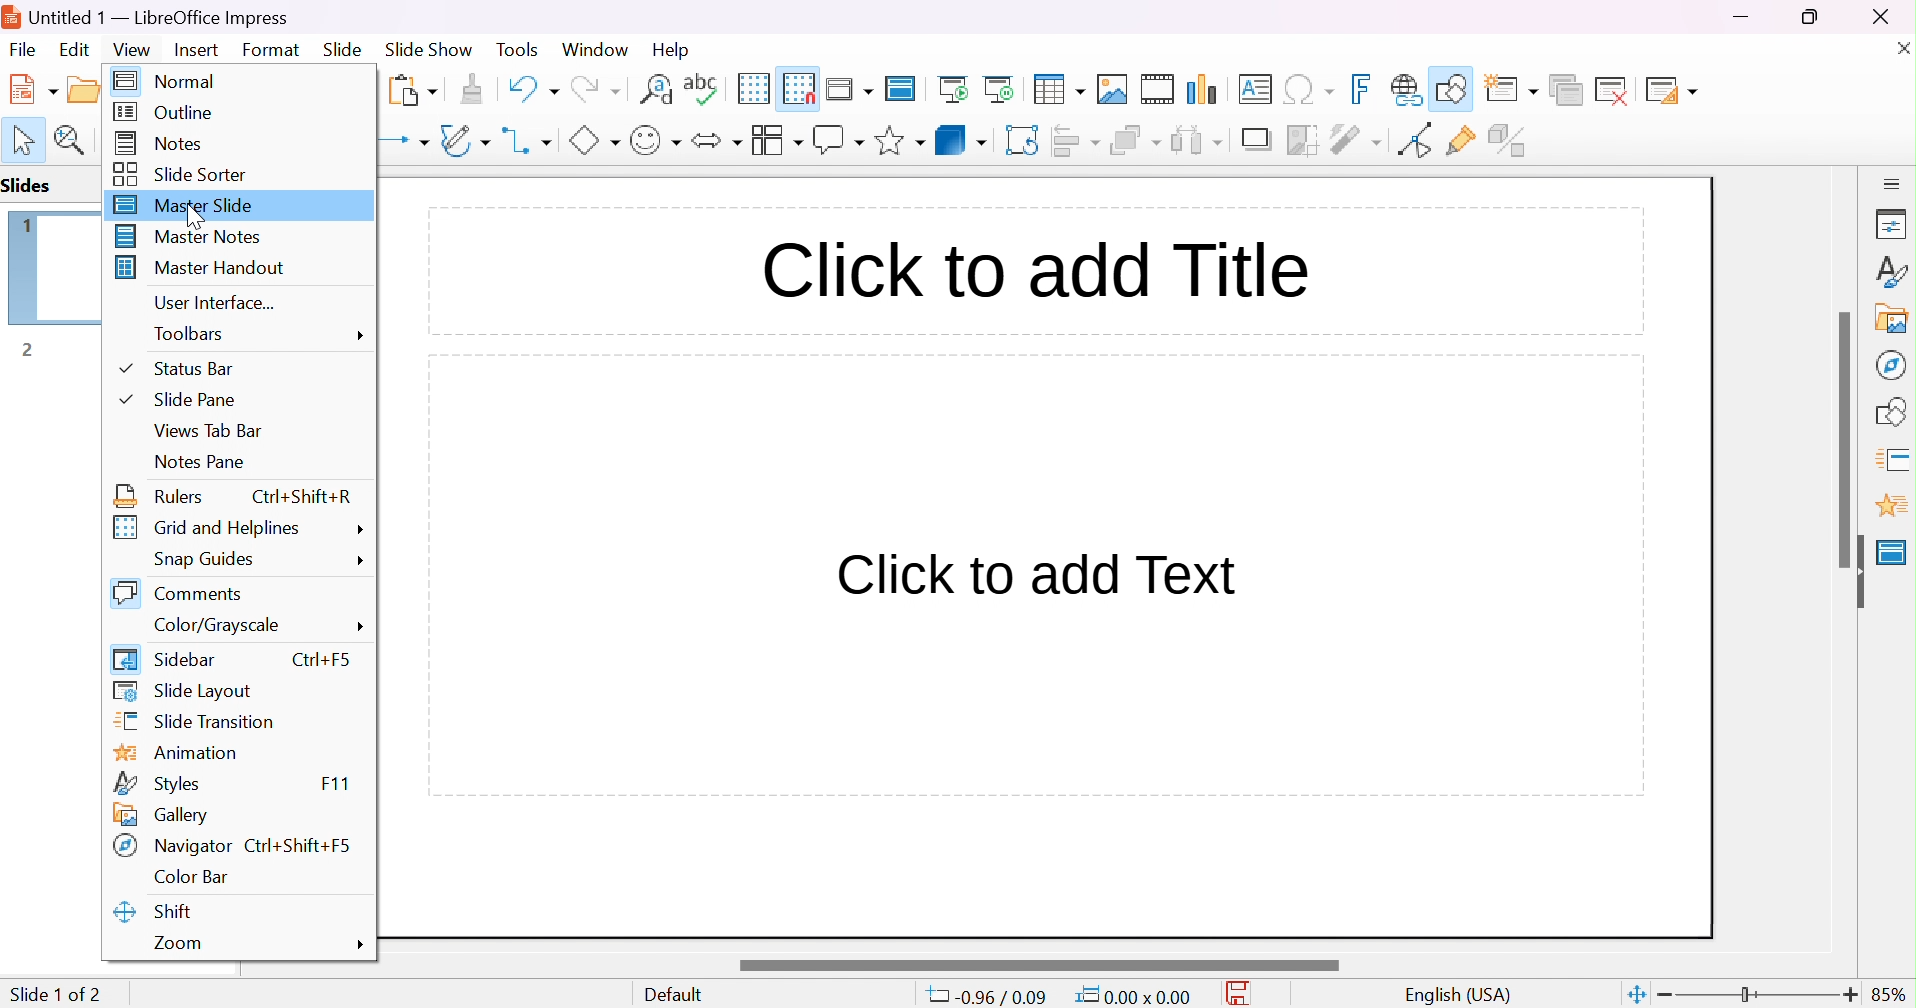 The image size is (1916, 1008). What do you see at coordinates (413, 88) in the screenshot?
I see `paste` at bounding box center [413, 88].